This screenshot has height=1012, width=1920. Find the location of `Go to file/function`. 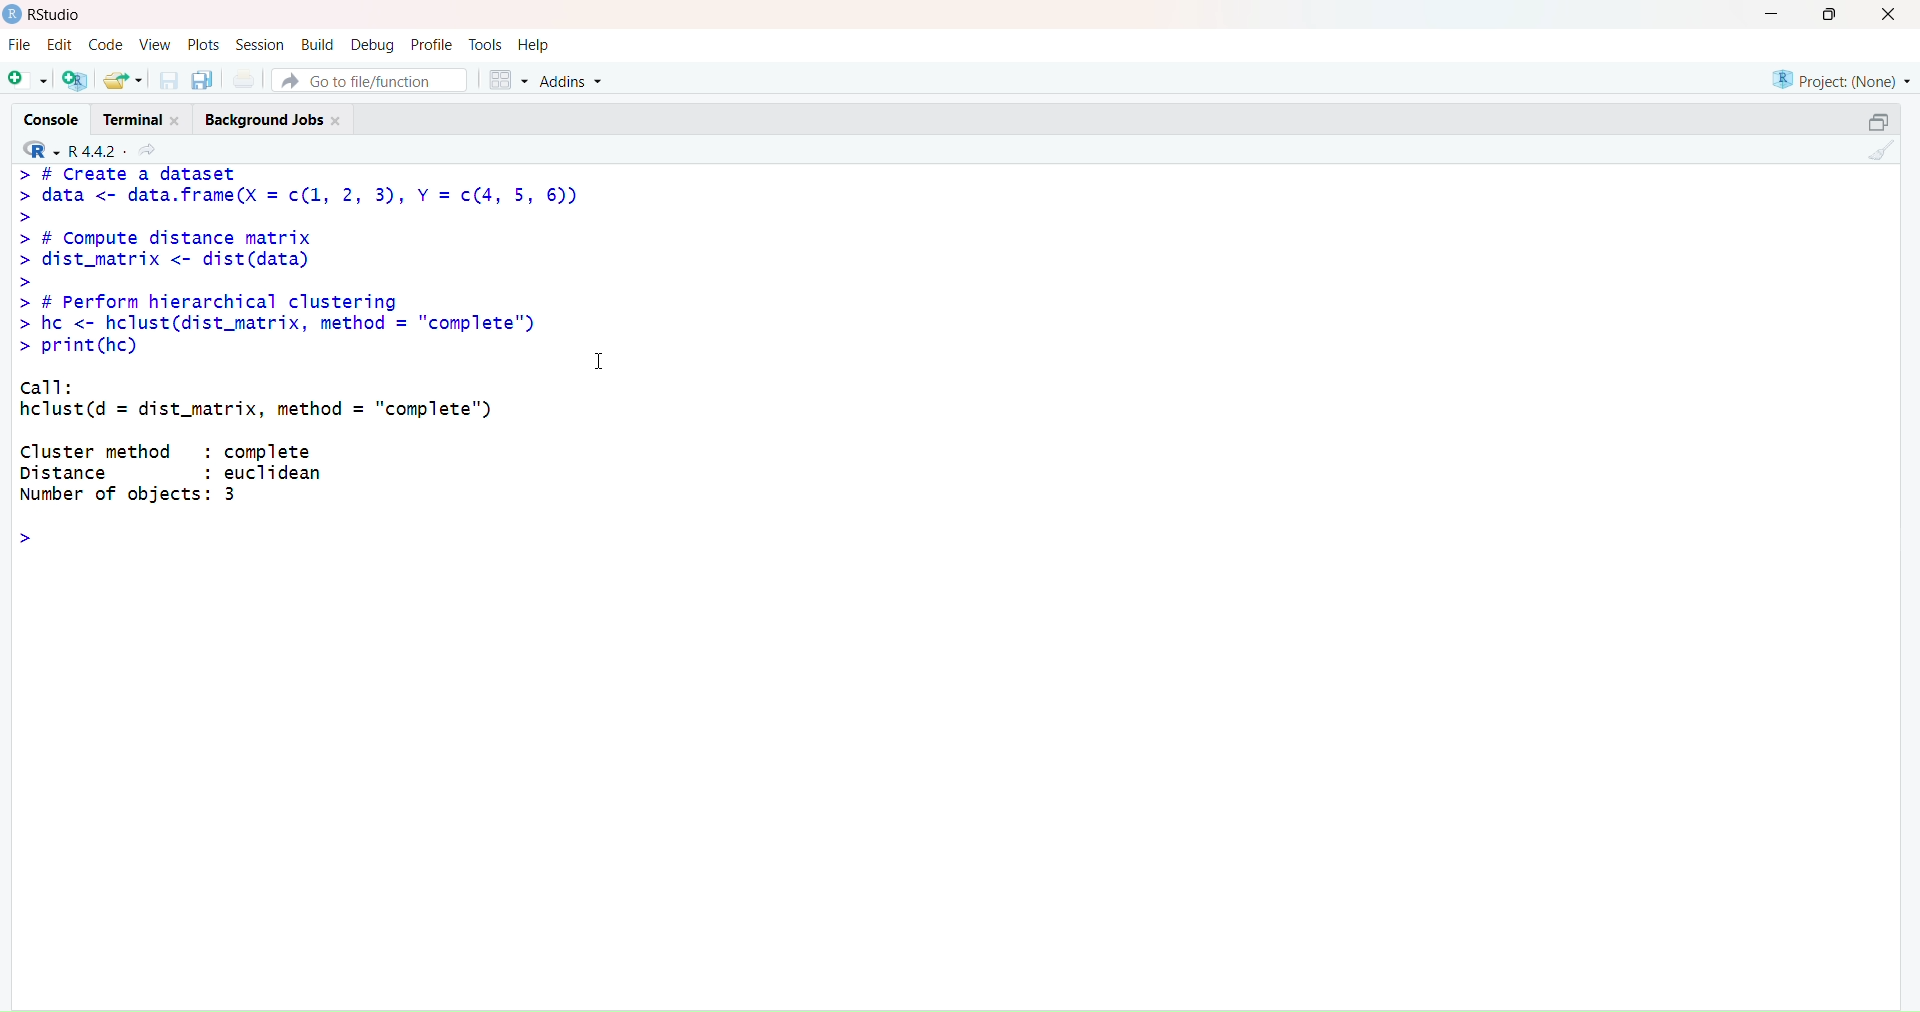

Go to file/function is located at coordinates (376, 78).